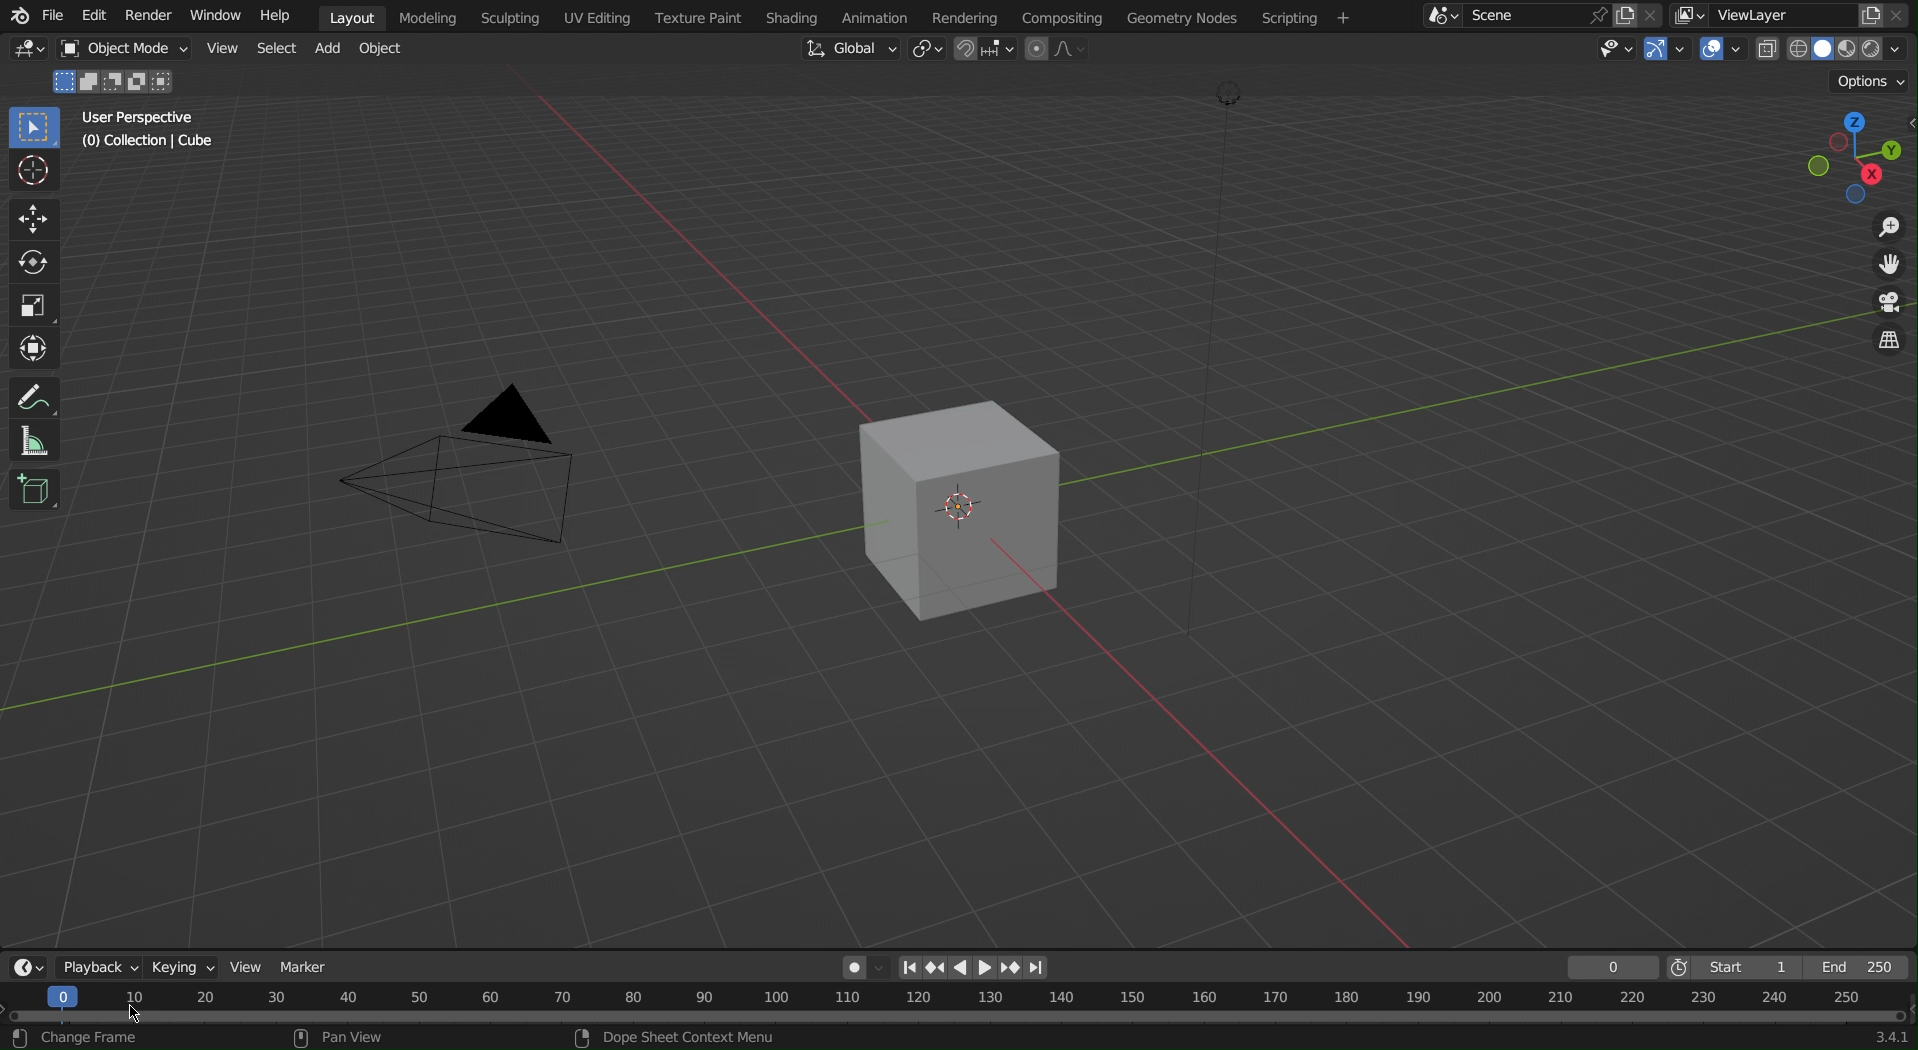  I want to click on Cube, so click(978, 504).